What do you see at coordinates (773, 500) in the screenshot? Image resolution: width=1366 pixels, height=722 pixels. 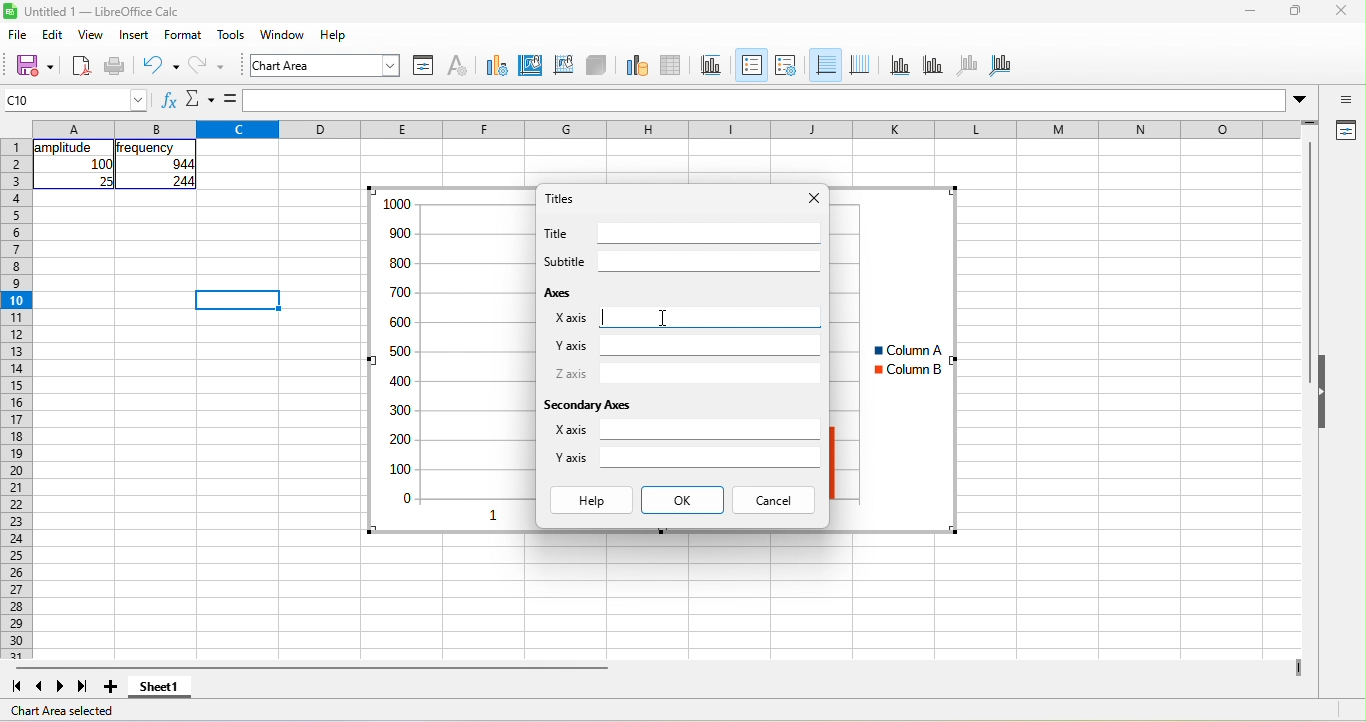 I see `cancel` at bounding box center [773, 500].